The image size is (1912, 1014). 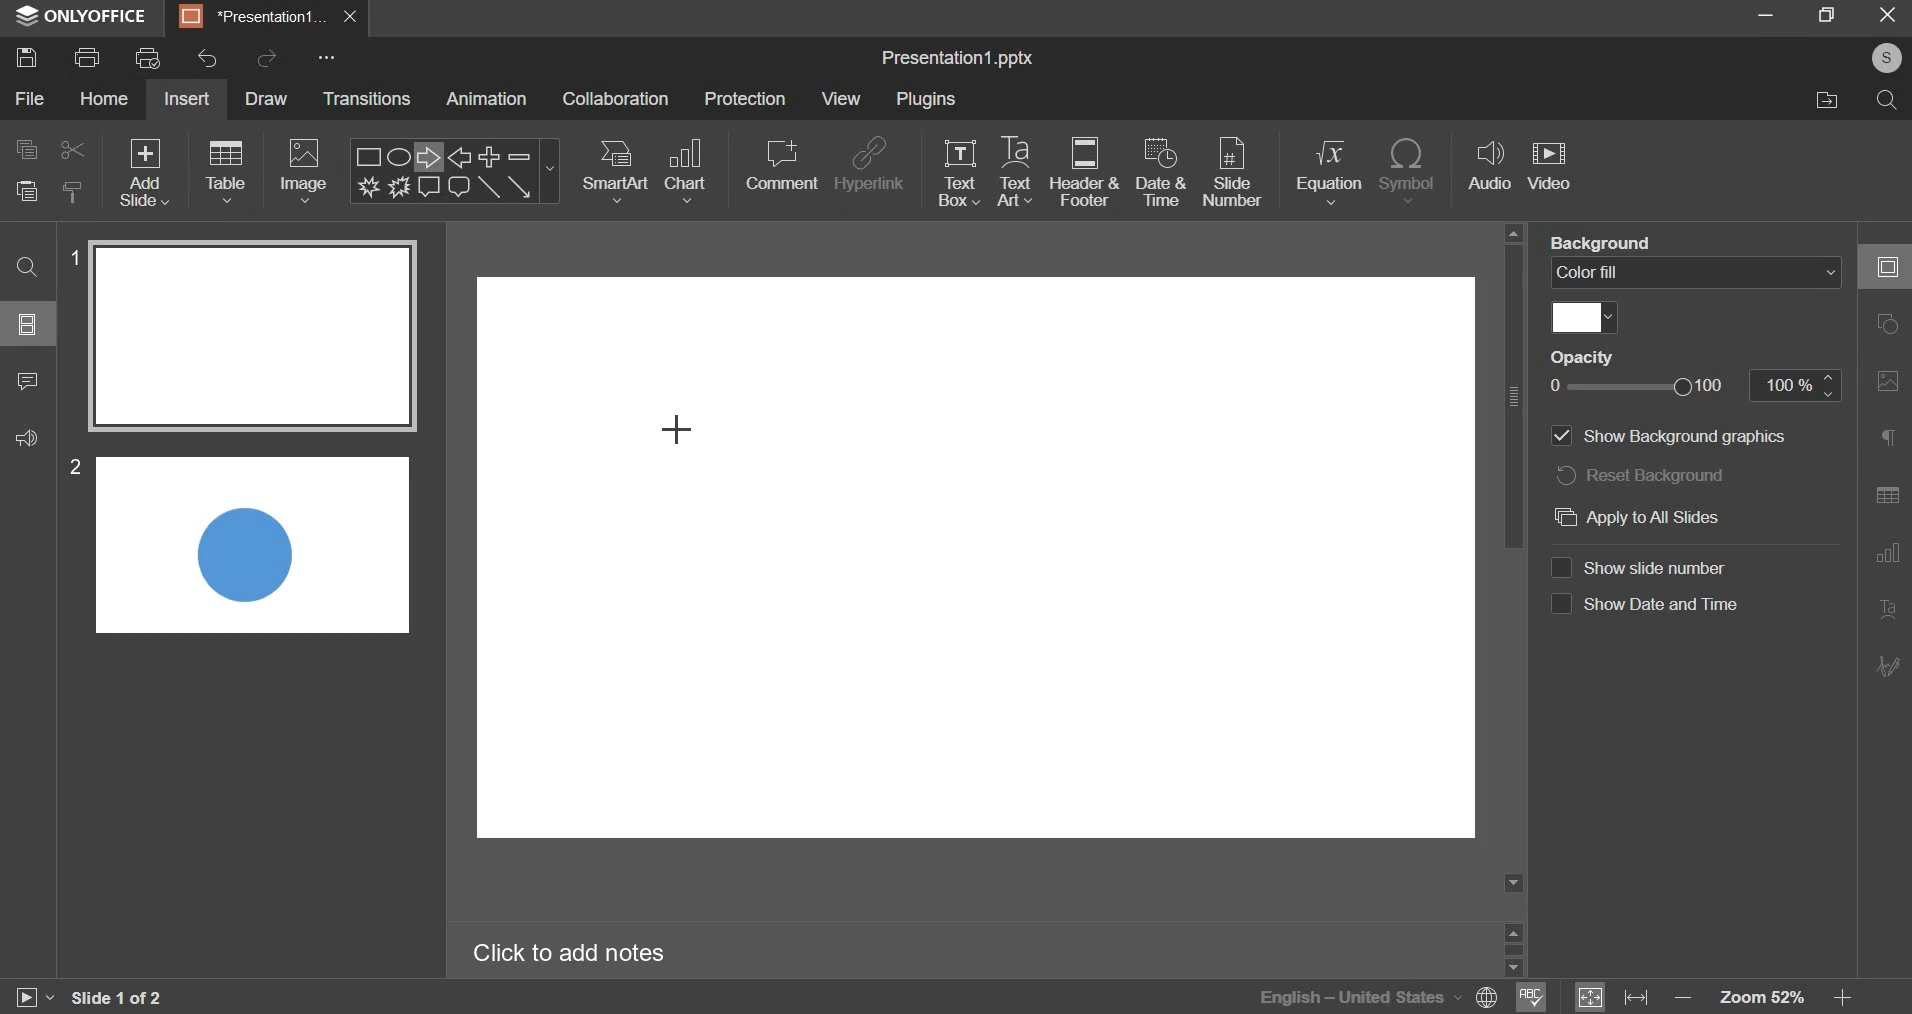 What do you see at coordinates (28, 323) in the screenshot?
I see `slide` at bounding box center [28, 323].